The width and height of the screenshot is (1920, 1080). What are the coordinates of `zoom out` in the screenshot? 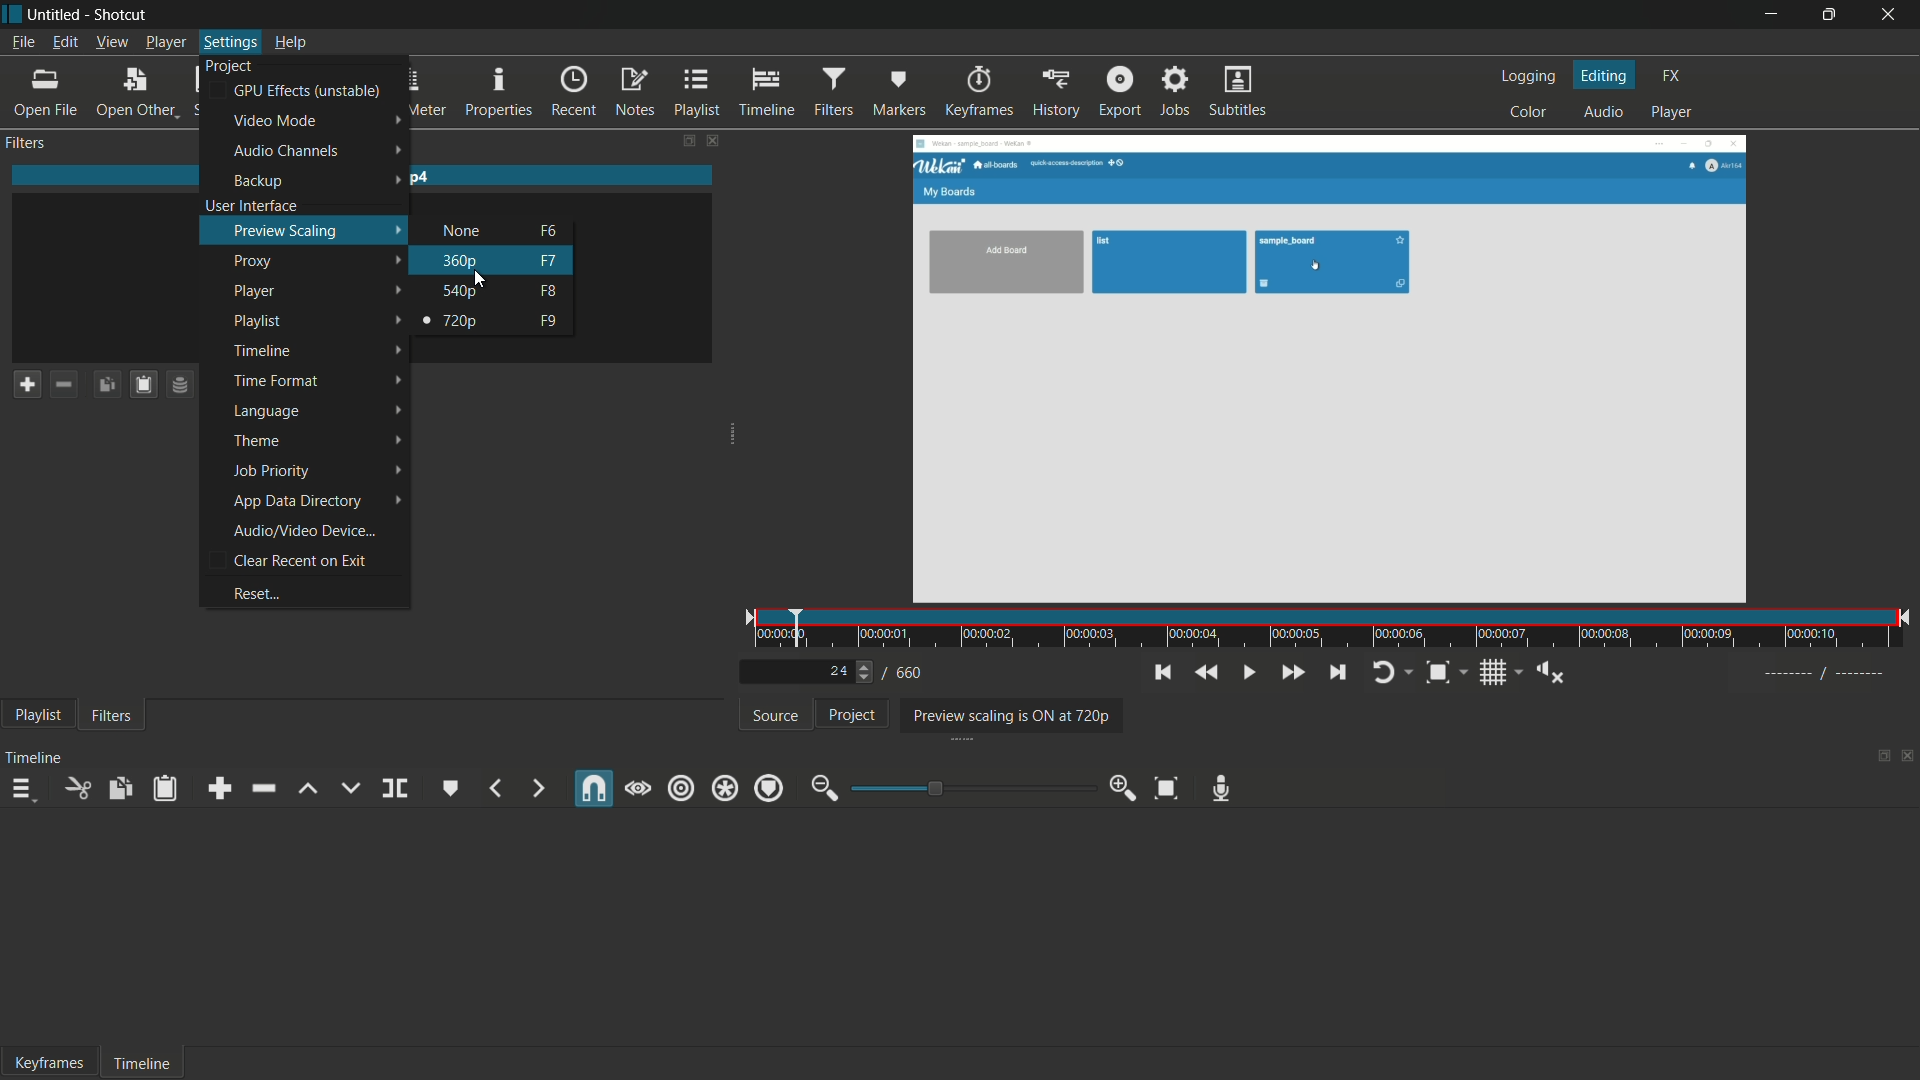 It's located at (821, 790).